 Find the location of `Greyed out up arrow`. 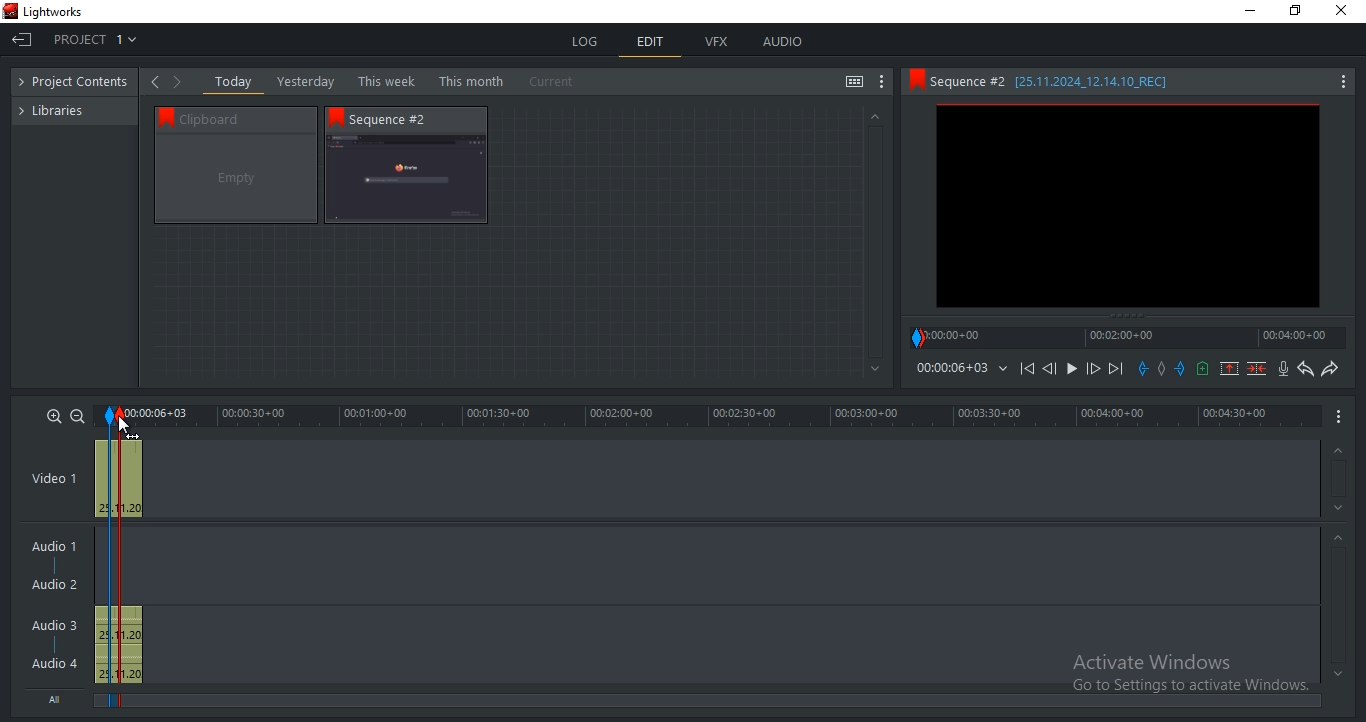

Greyed out up arrow is located at coordinates (1341, 540).